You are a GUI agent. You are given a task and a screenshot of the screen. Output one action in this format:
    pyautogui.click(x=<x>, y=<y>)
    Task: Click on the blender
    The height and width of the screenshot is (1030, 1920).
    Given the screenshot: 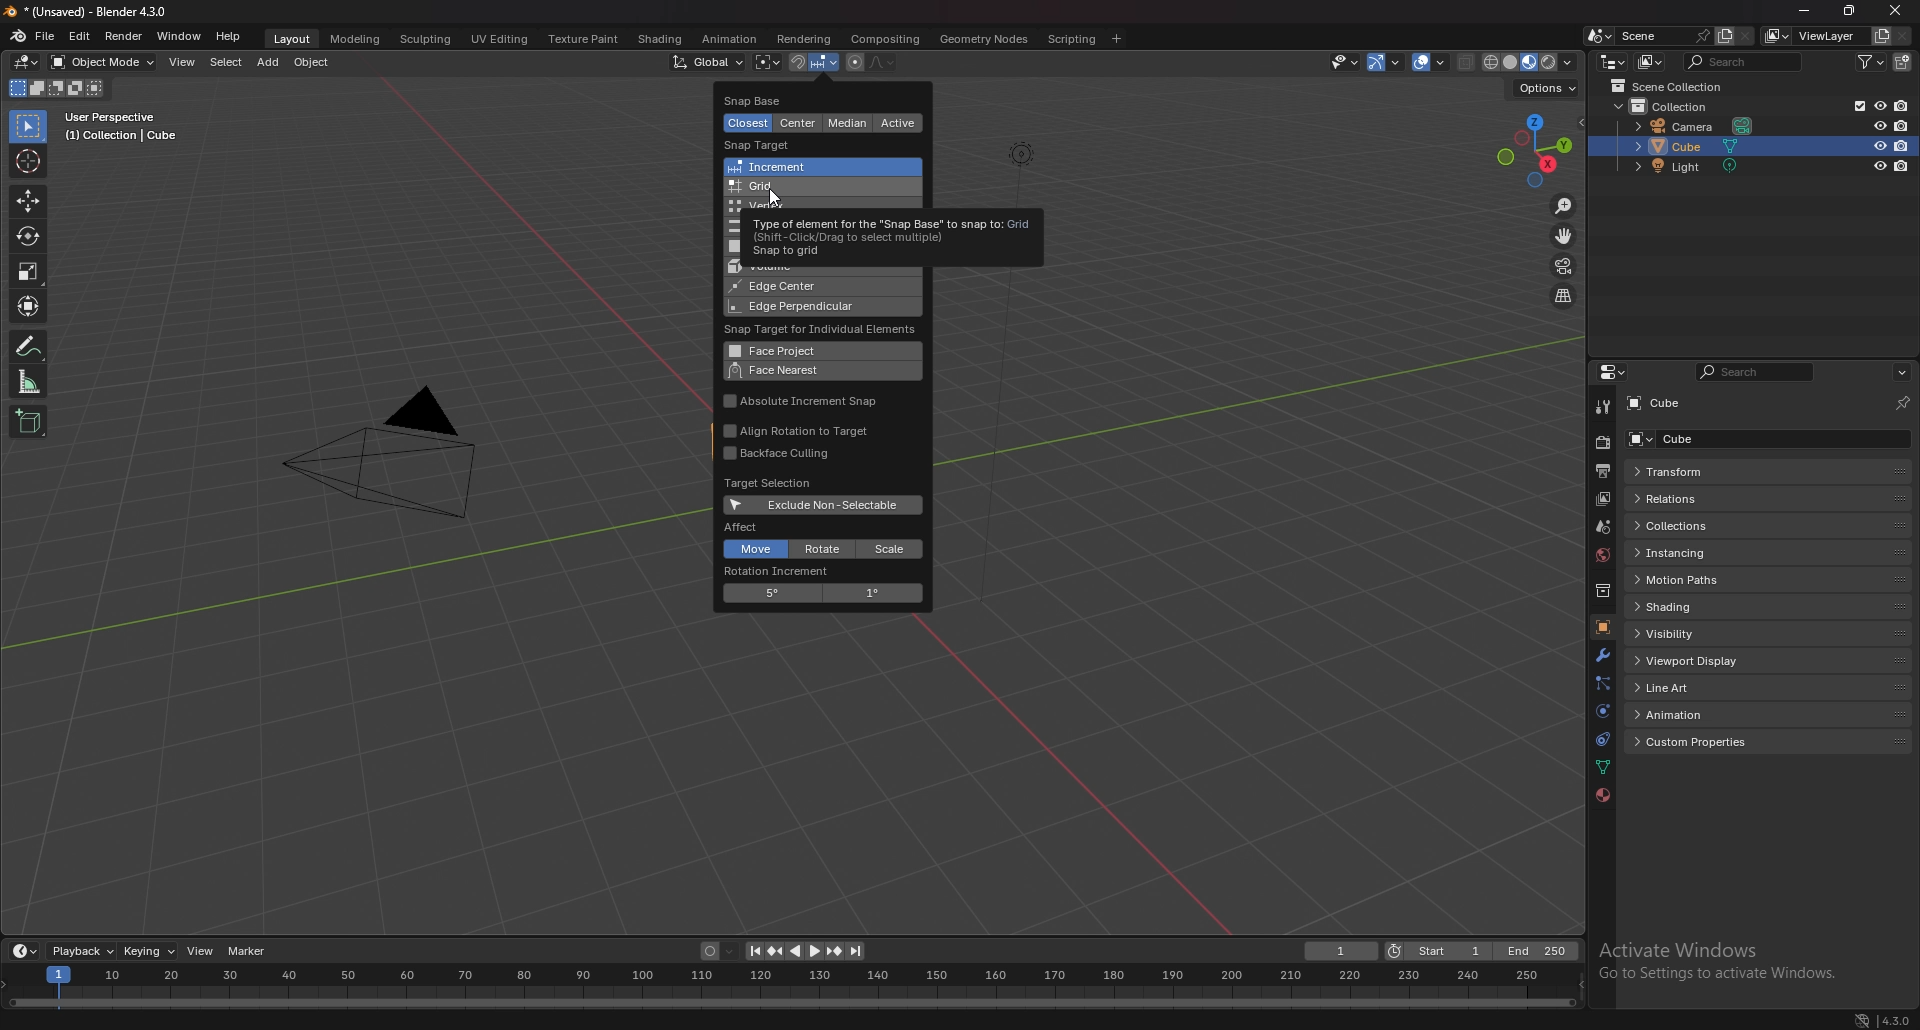 What is the action you would take?
    pyautogui.click(x=19, y=36)
    